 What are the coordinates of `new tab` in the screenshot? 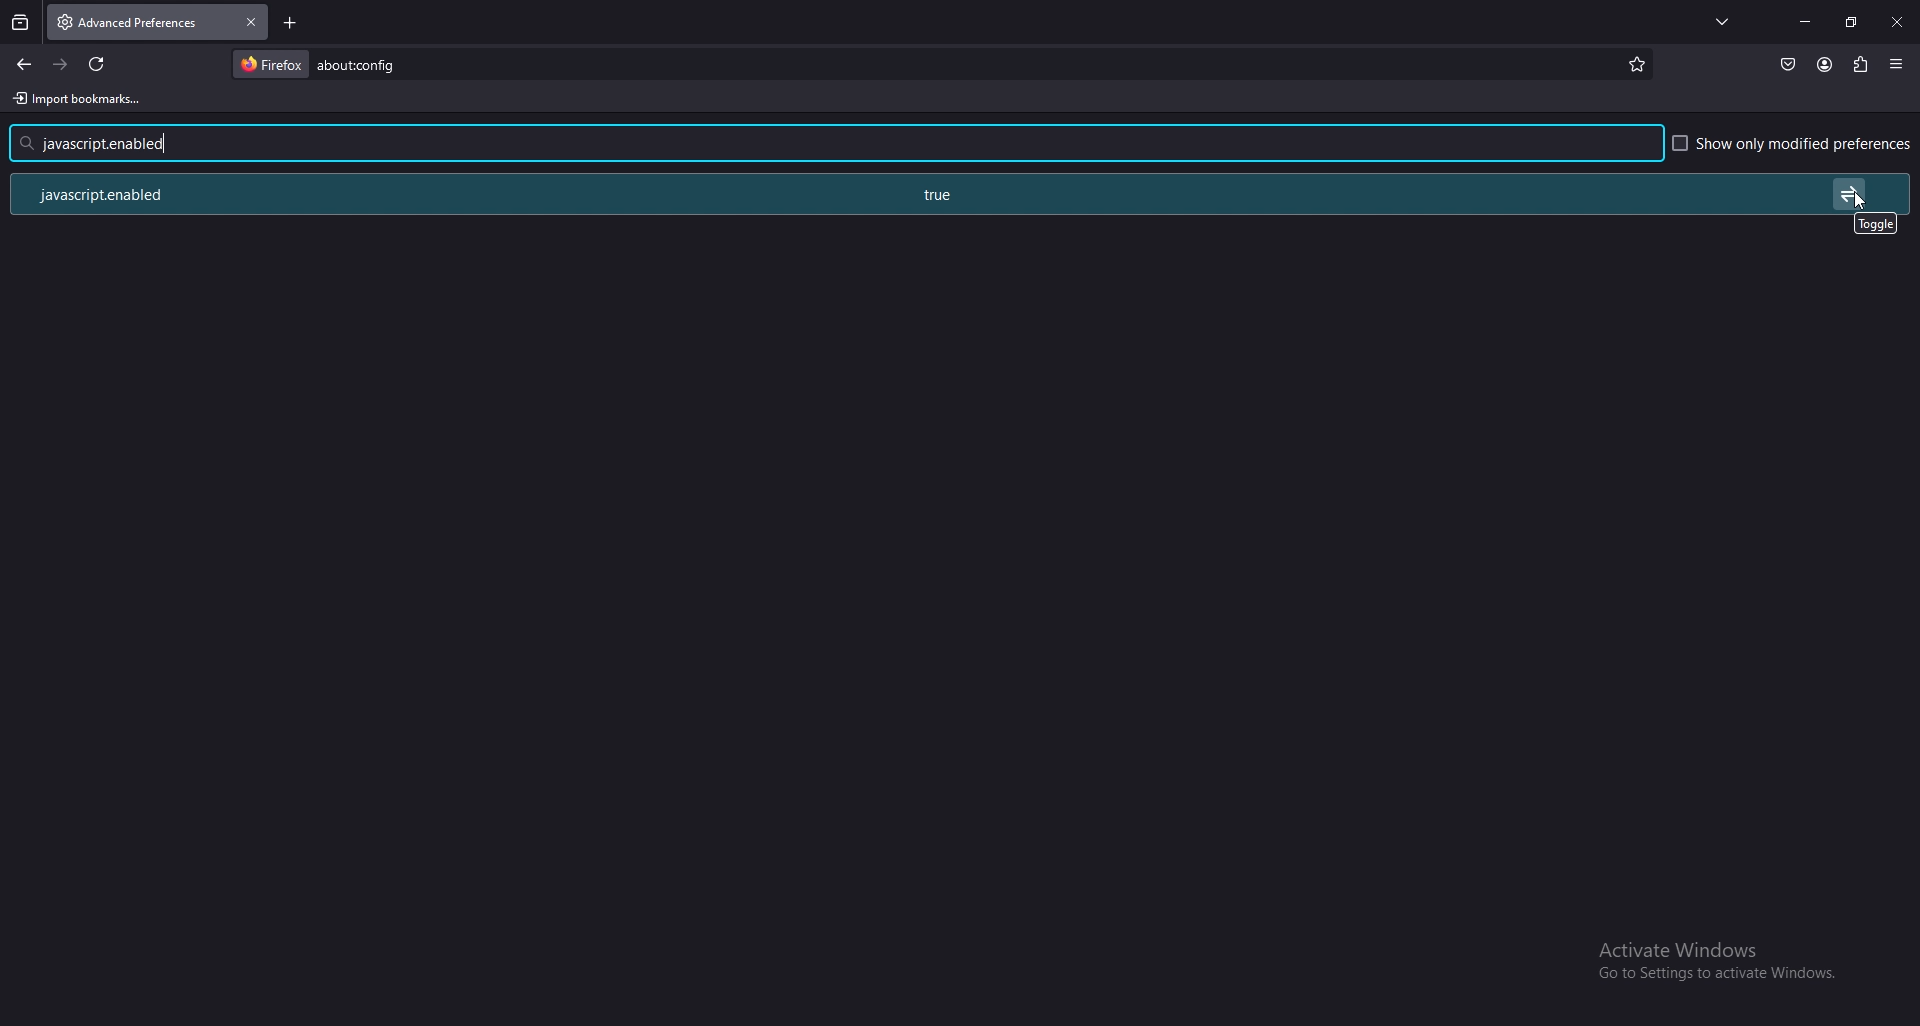 It's located at (293, 23).